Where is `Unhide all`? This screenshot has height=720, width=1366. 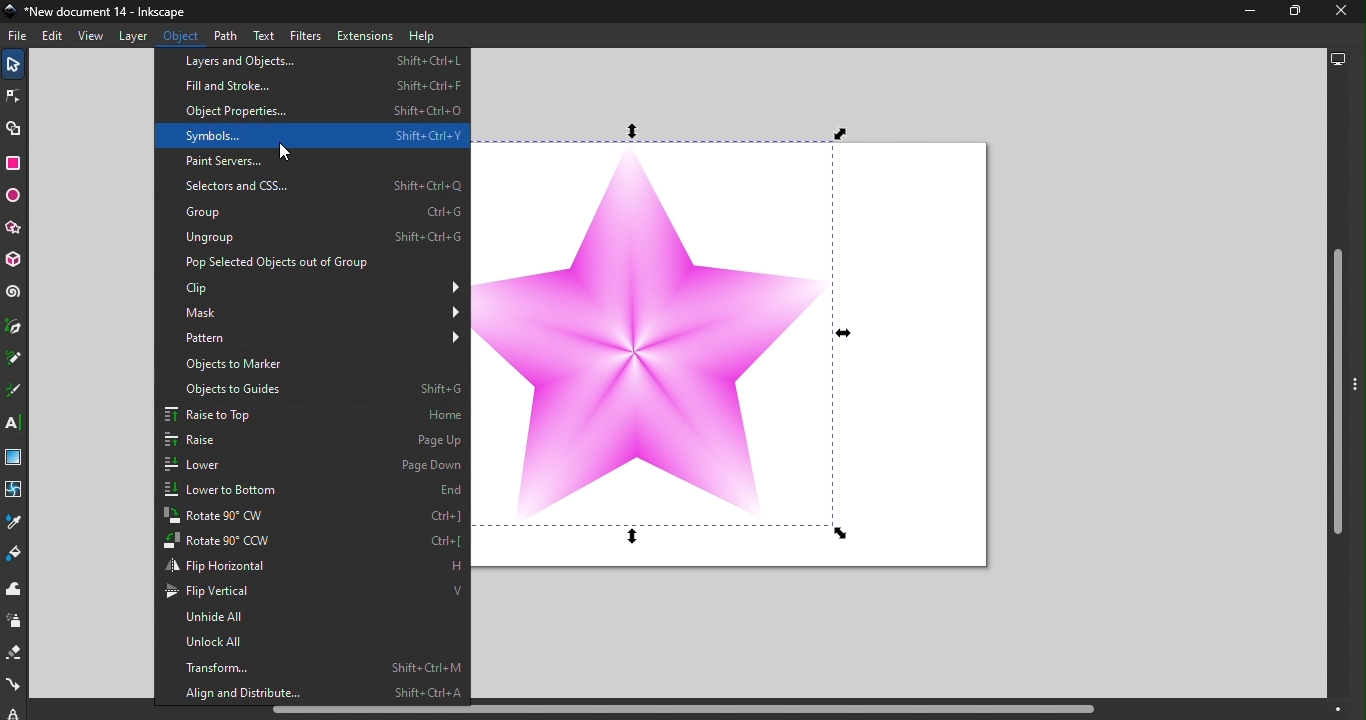
Unhide all is located at coordinates (311, 616).